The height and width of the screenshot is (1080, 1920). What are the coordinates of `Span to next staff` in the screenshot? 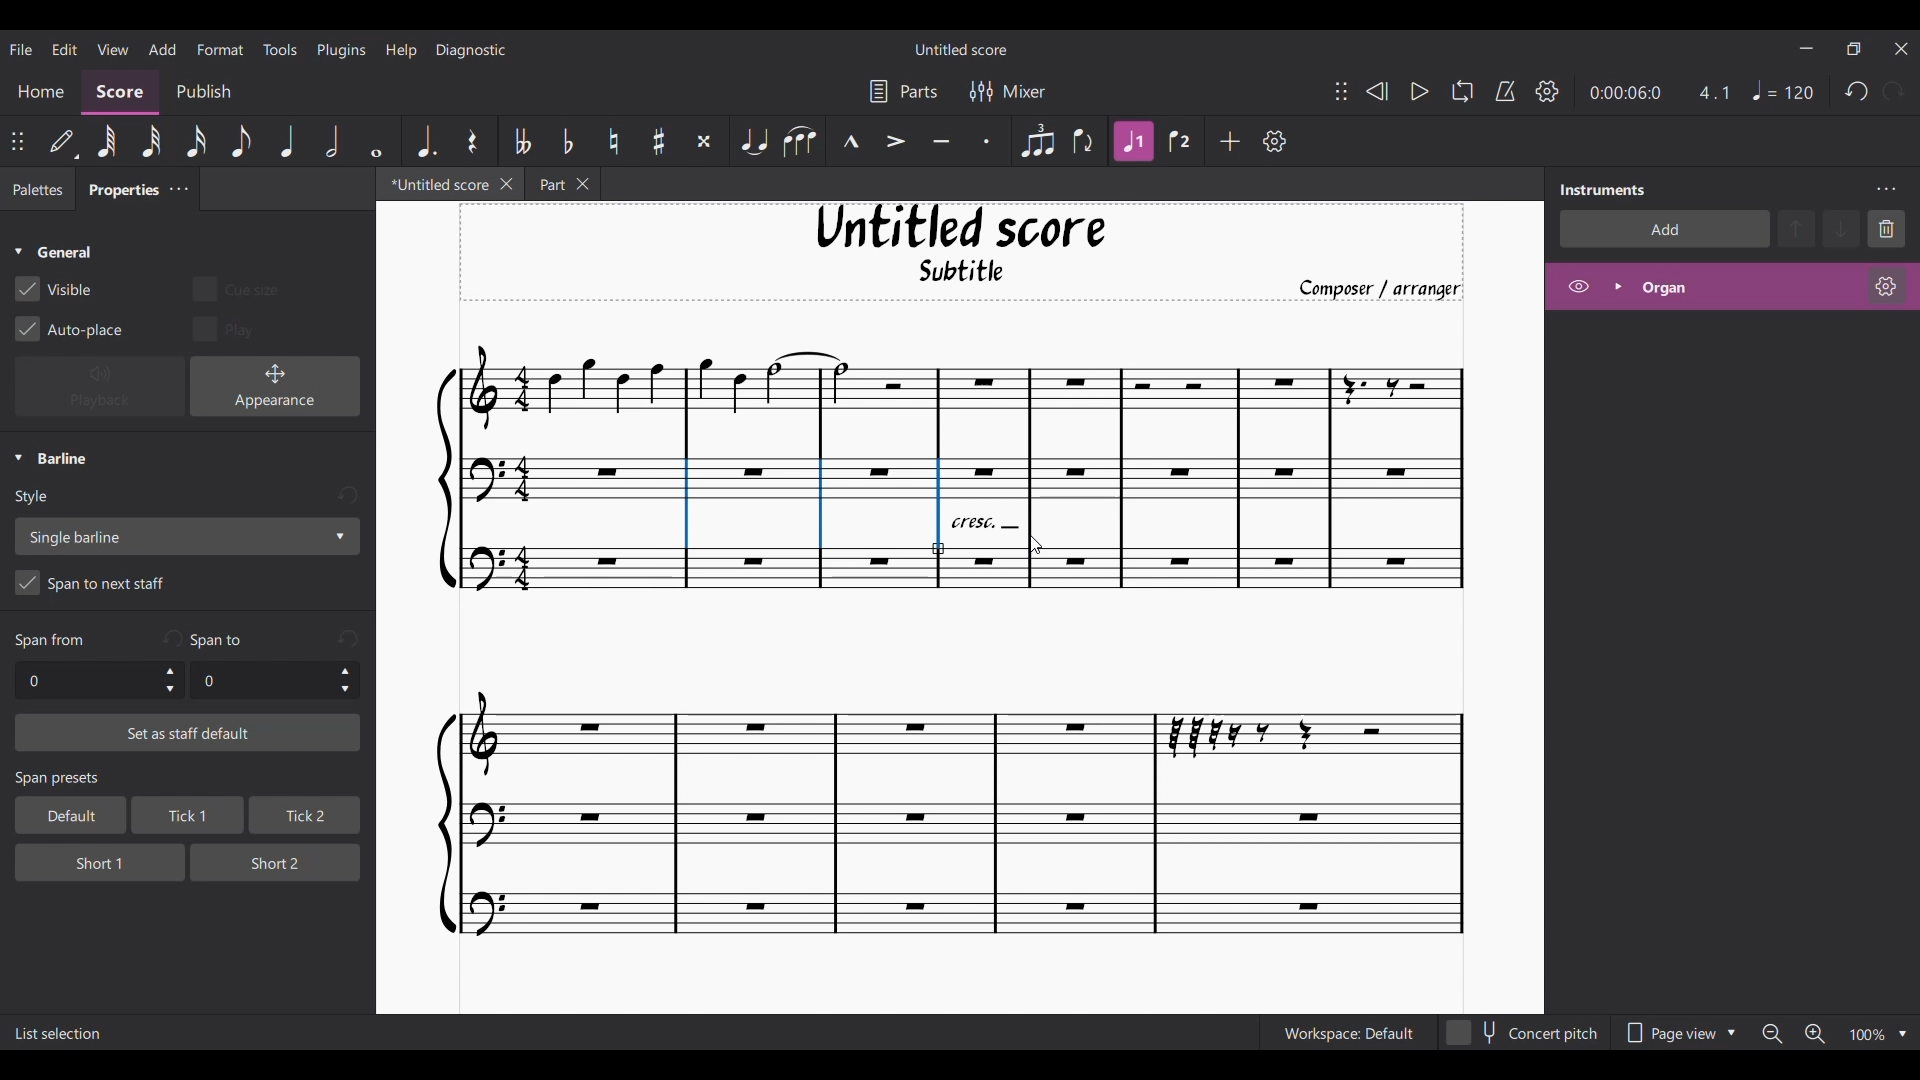 It's located at (187, 586).